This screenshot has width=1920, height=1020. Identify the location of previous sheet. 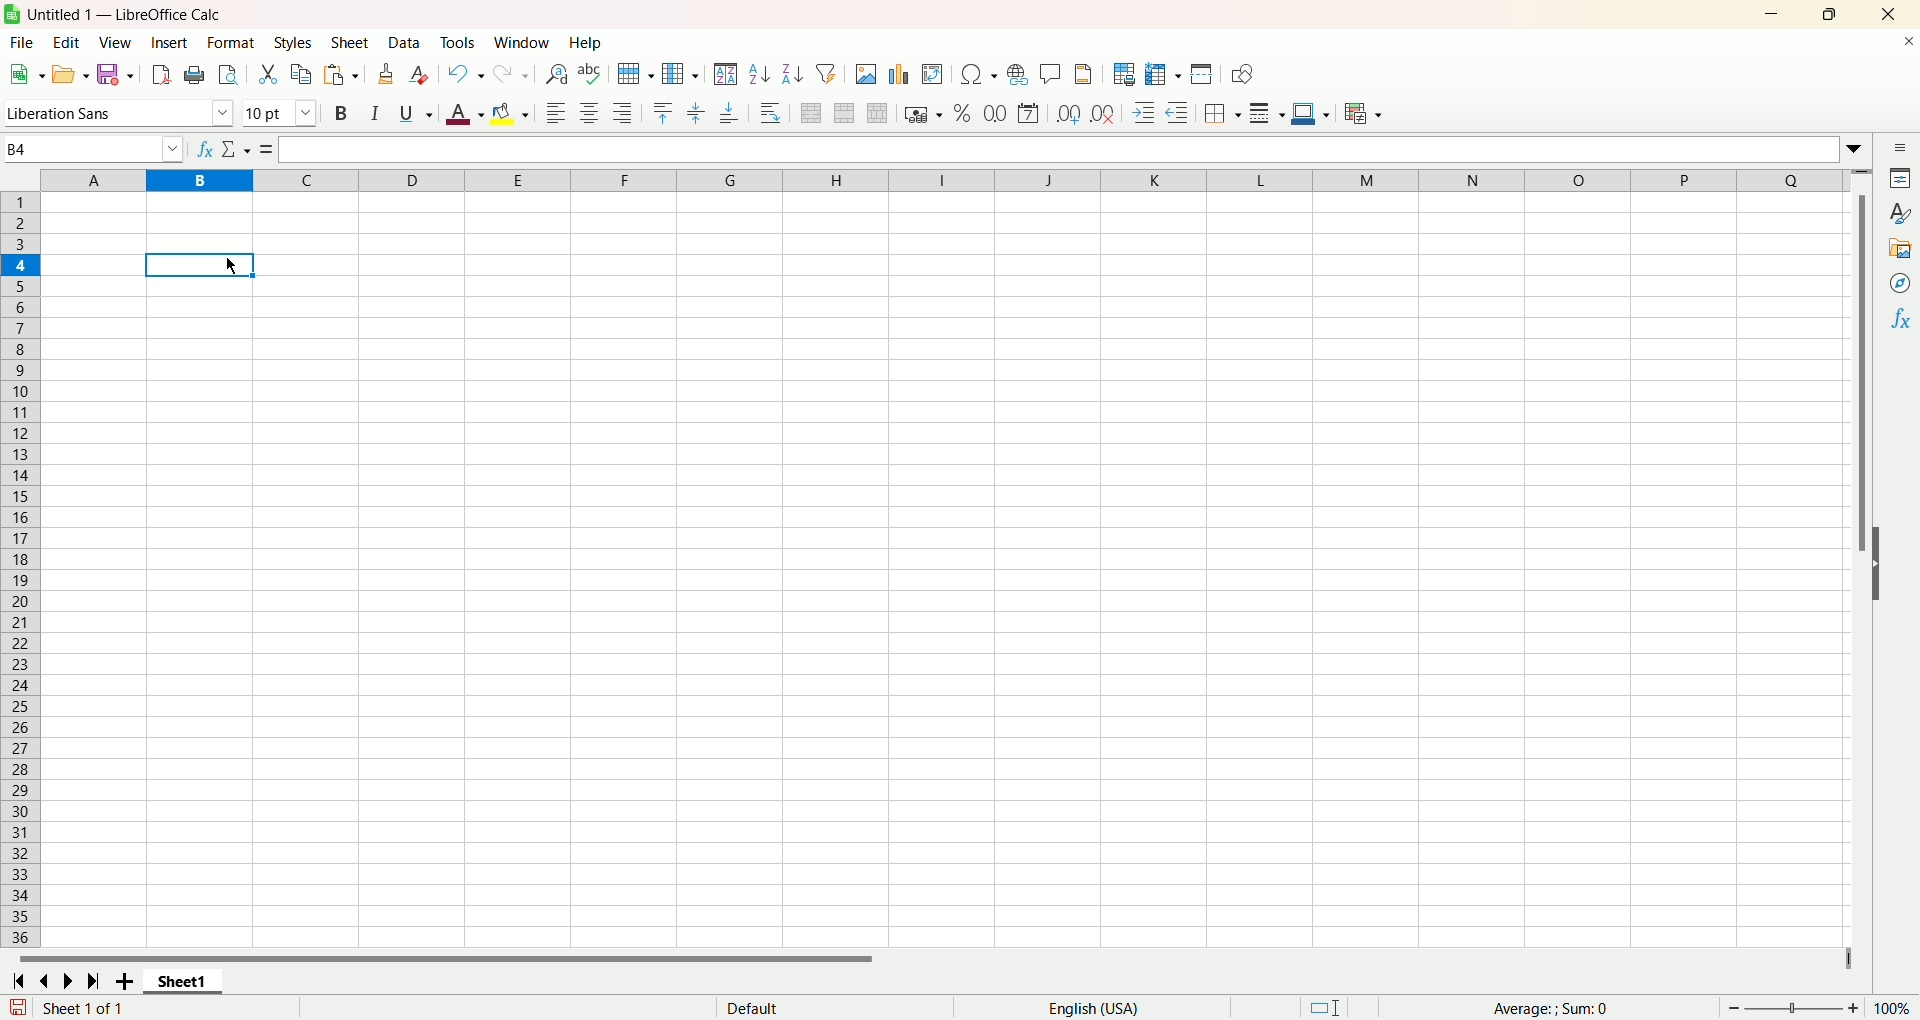
(48, 981).